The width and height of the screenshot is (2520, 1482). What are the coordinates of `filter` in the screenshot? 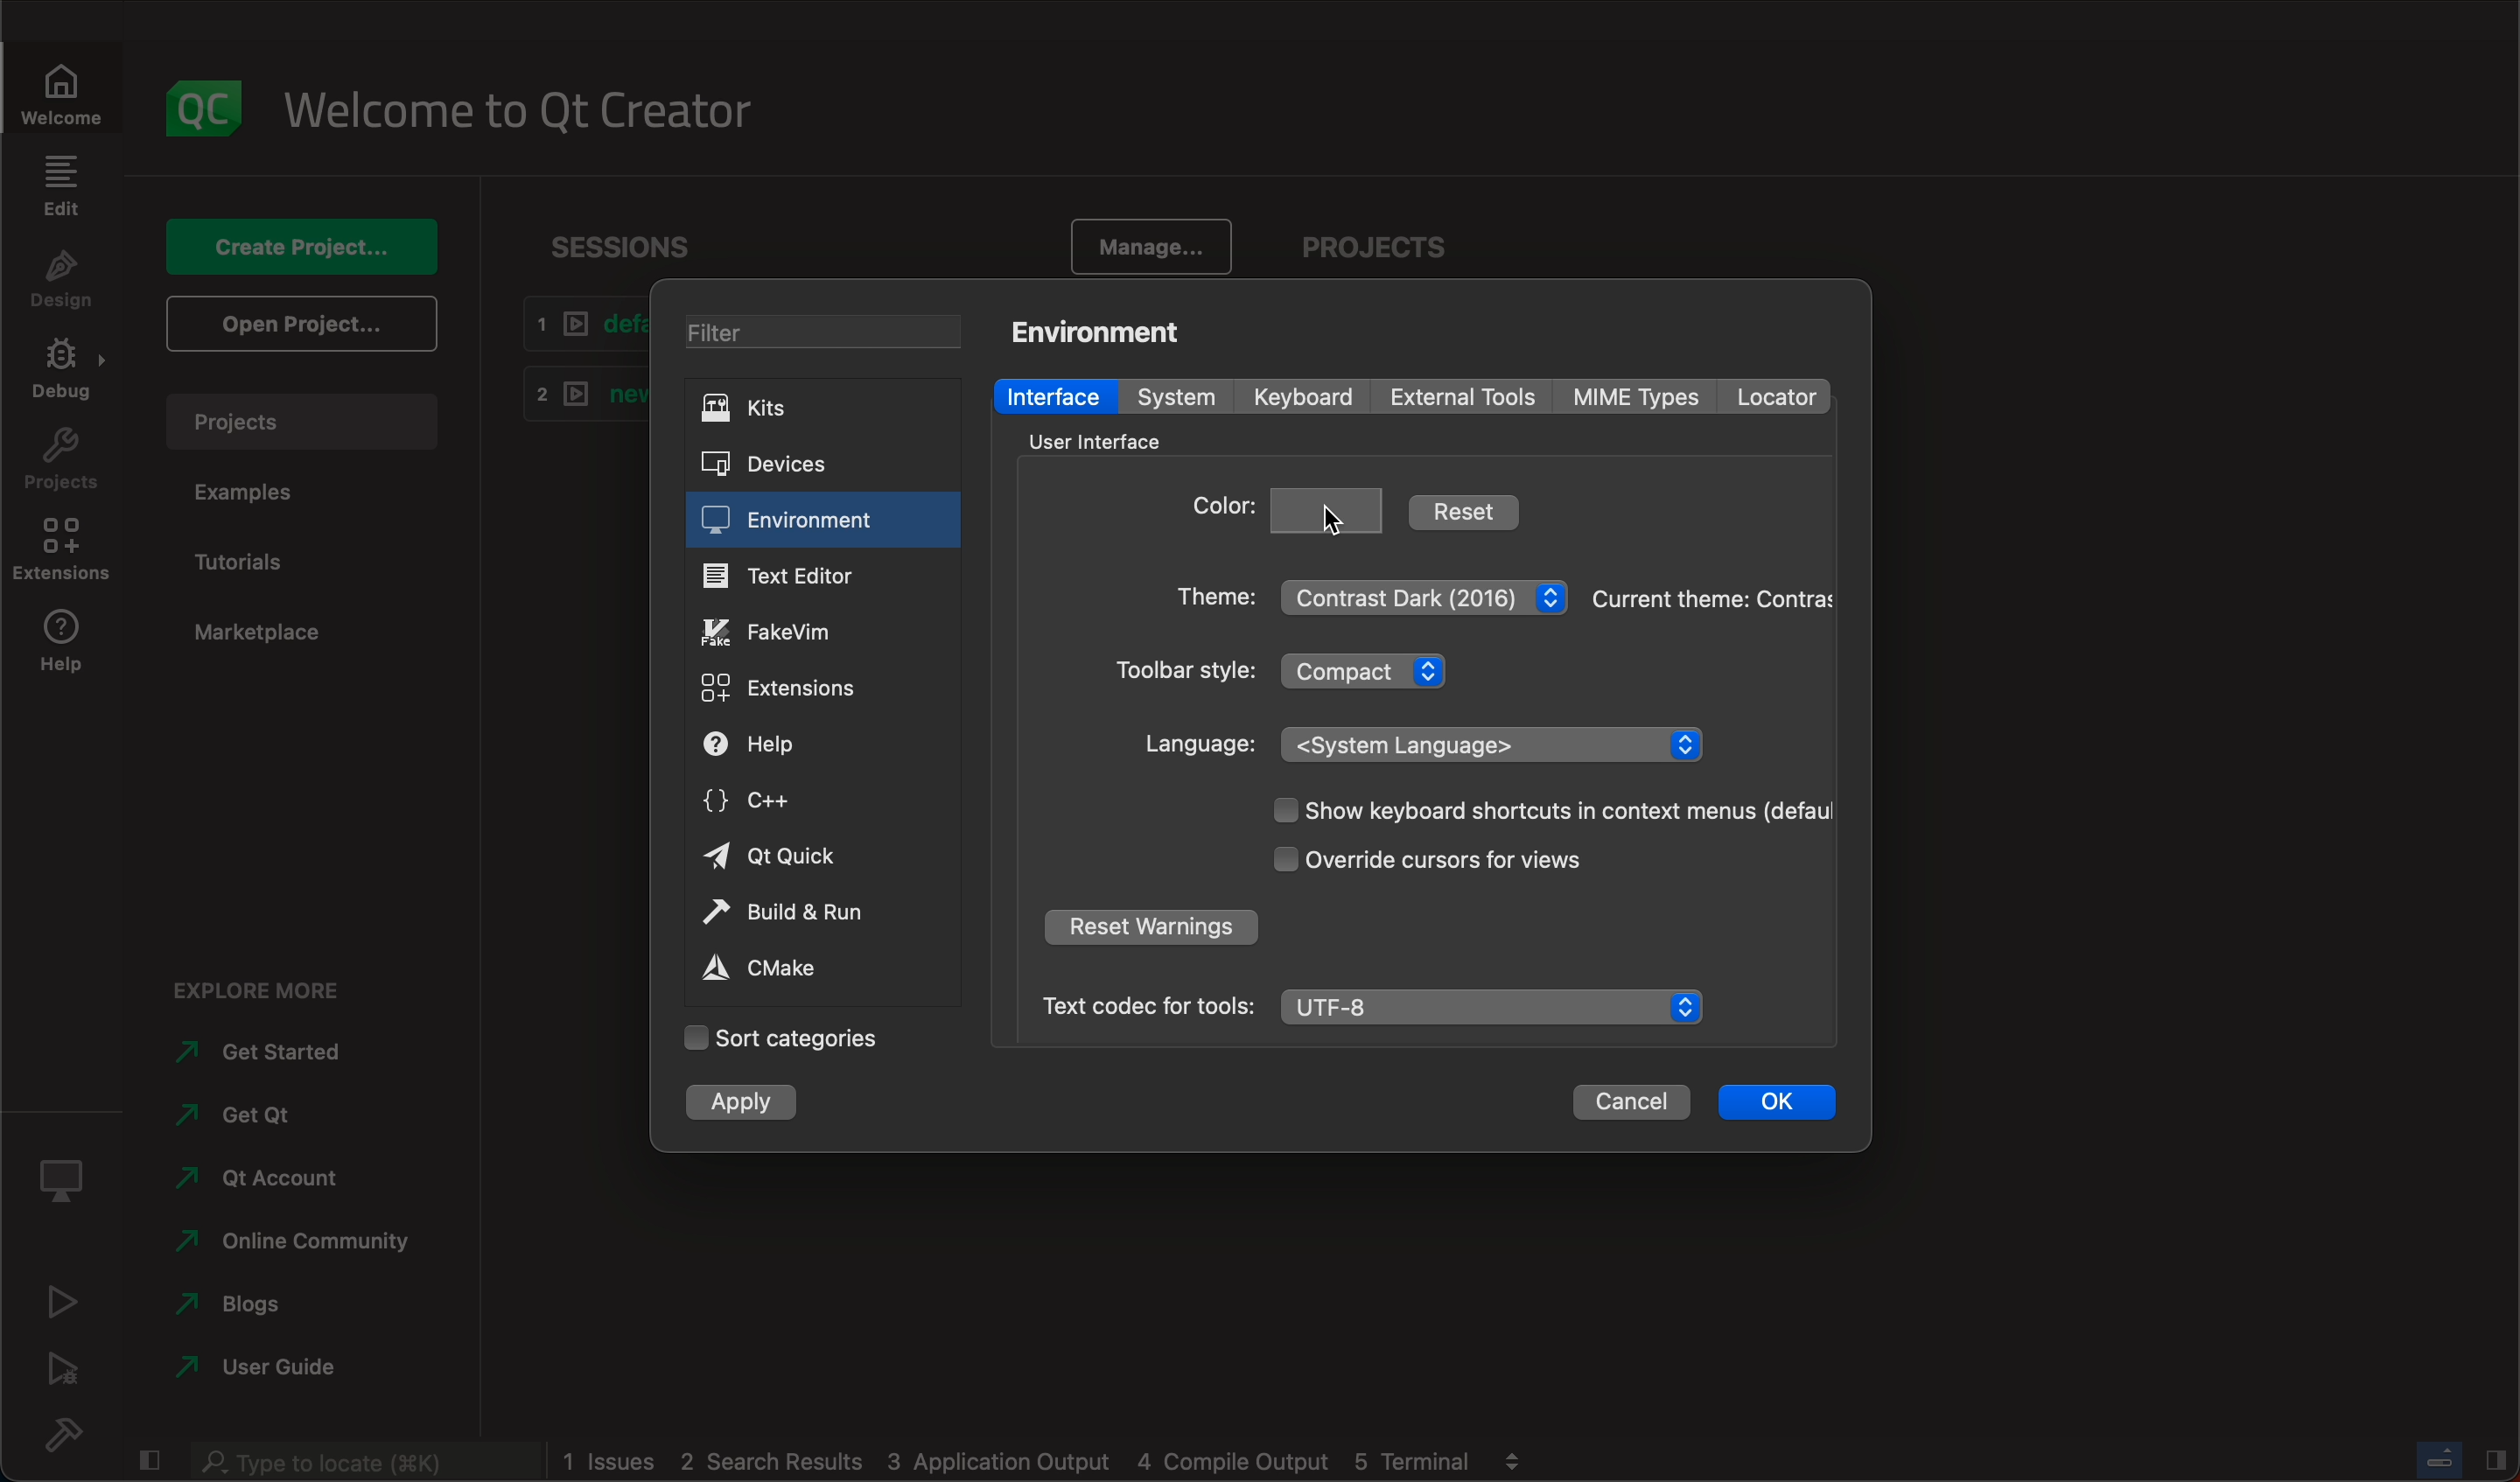 It's located at (815, 329).